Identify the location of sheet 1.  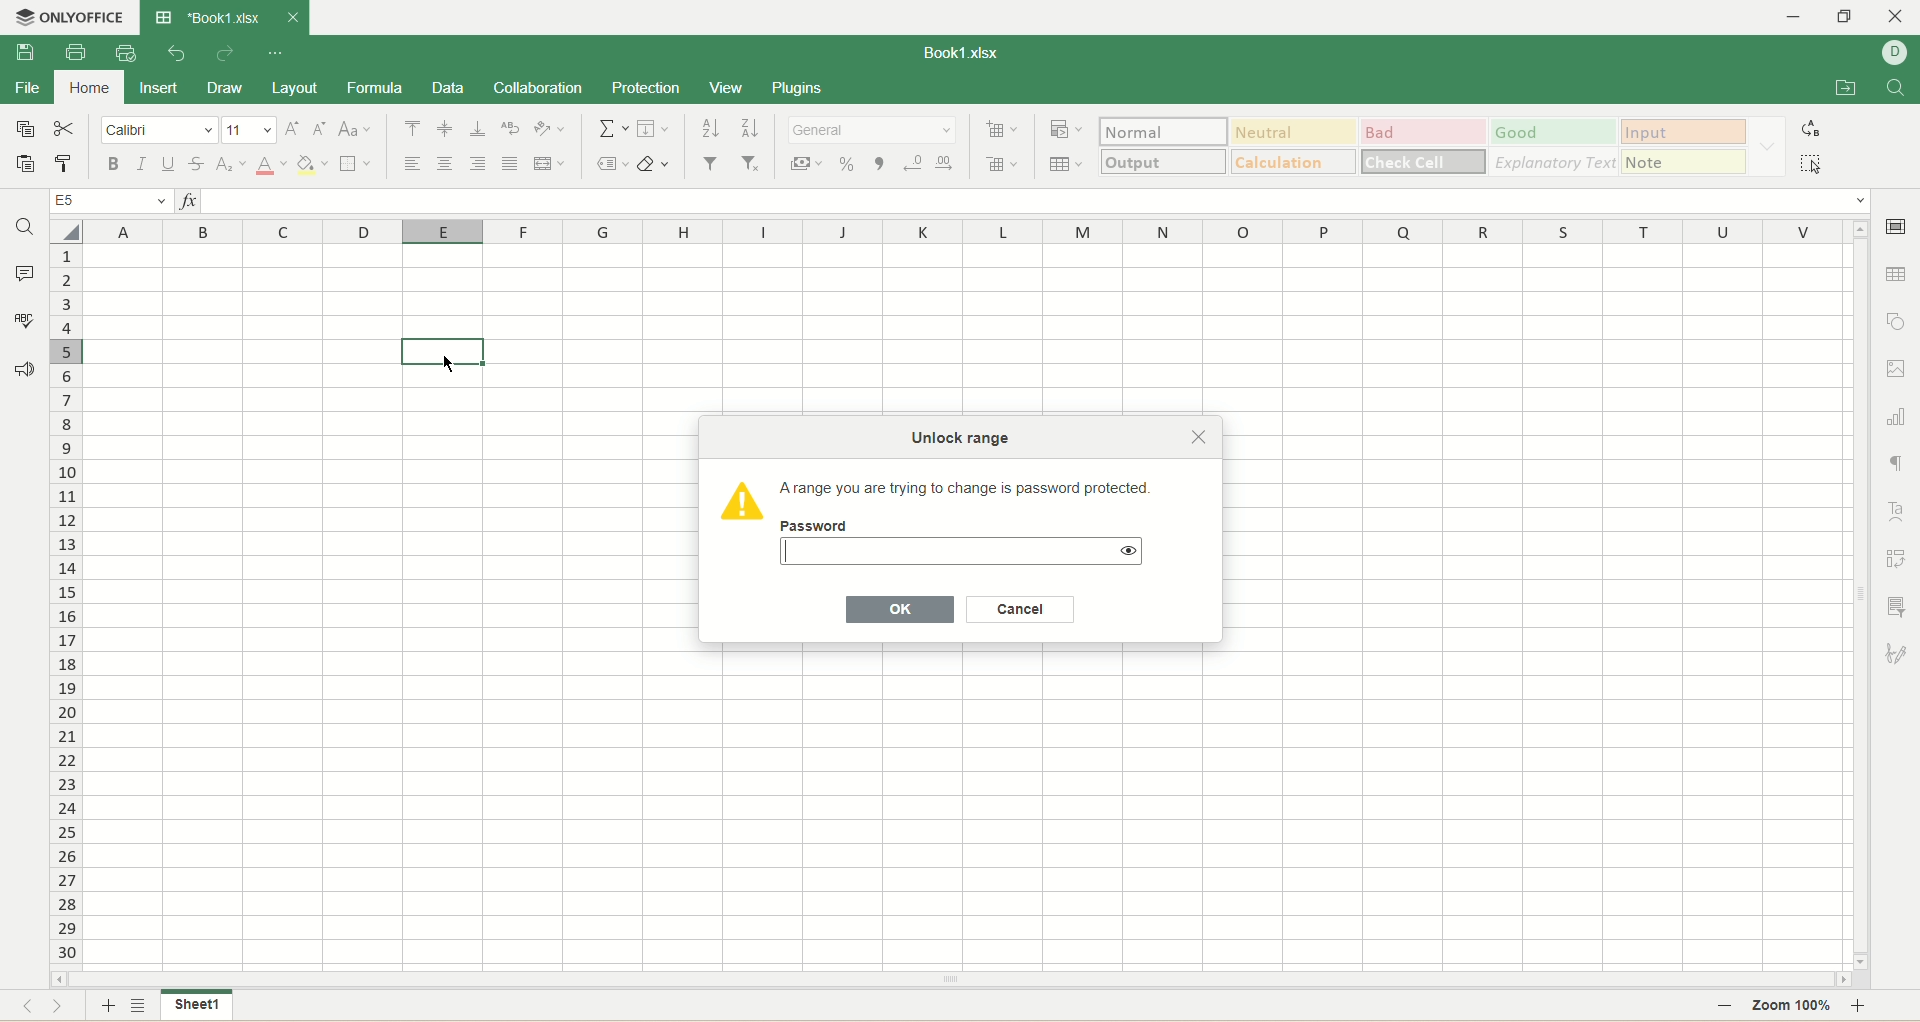
(200, 1007).